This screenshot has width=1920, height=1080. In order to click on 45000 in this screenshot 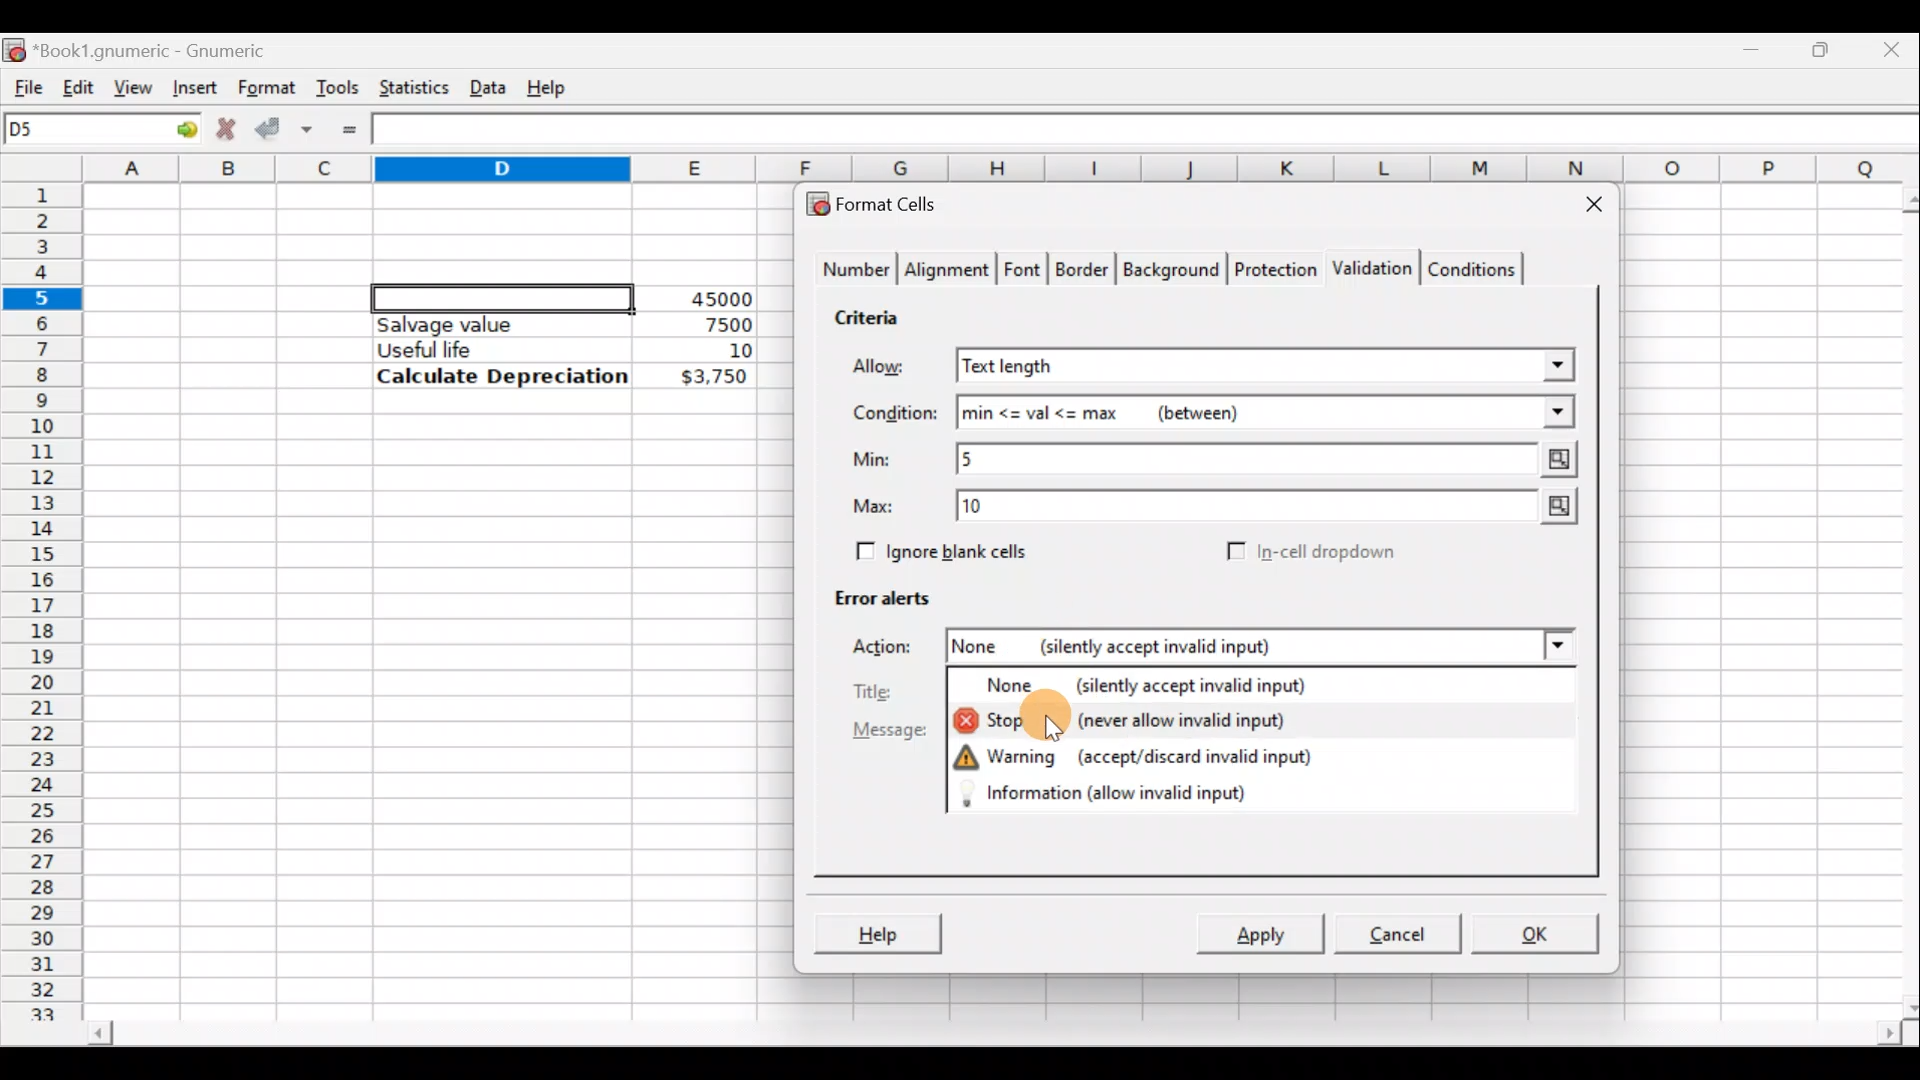, I will do `click(714, 299)`.